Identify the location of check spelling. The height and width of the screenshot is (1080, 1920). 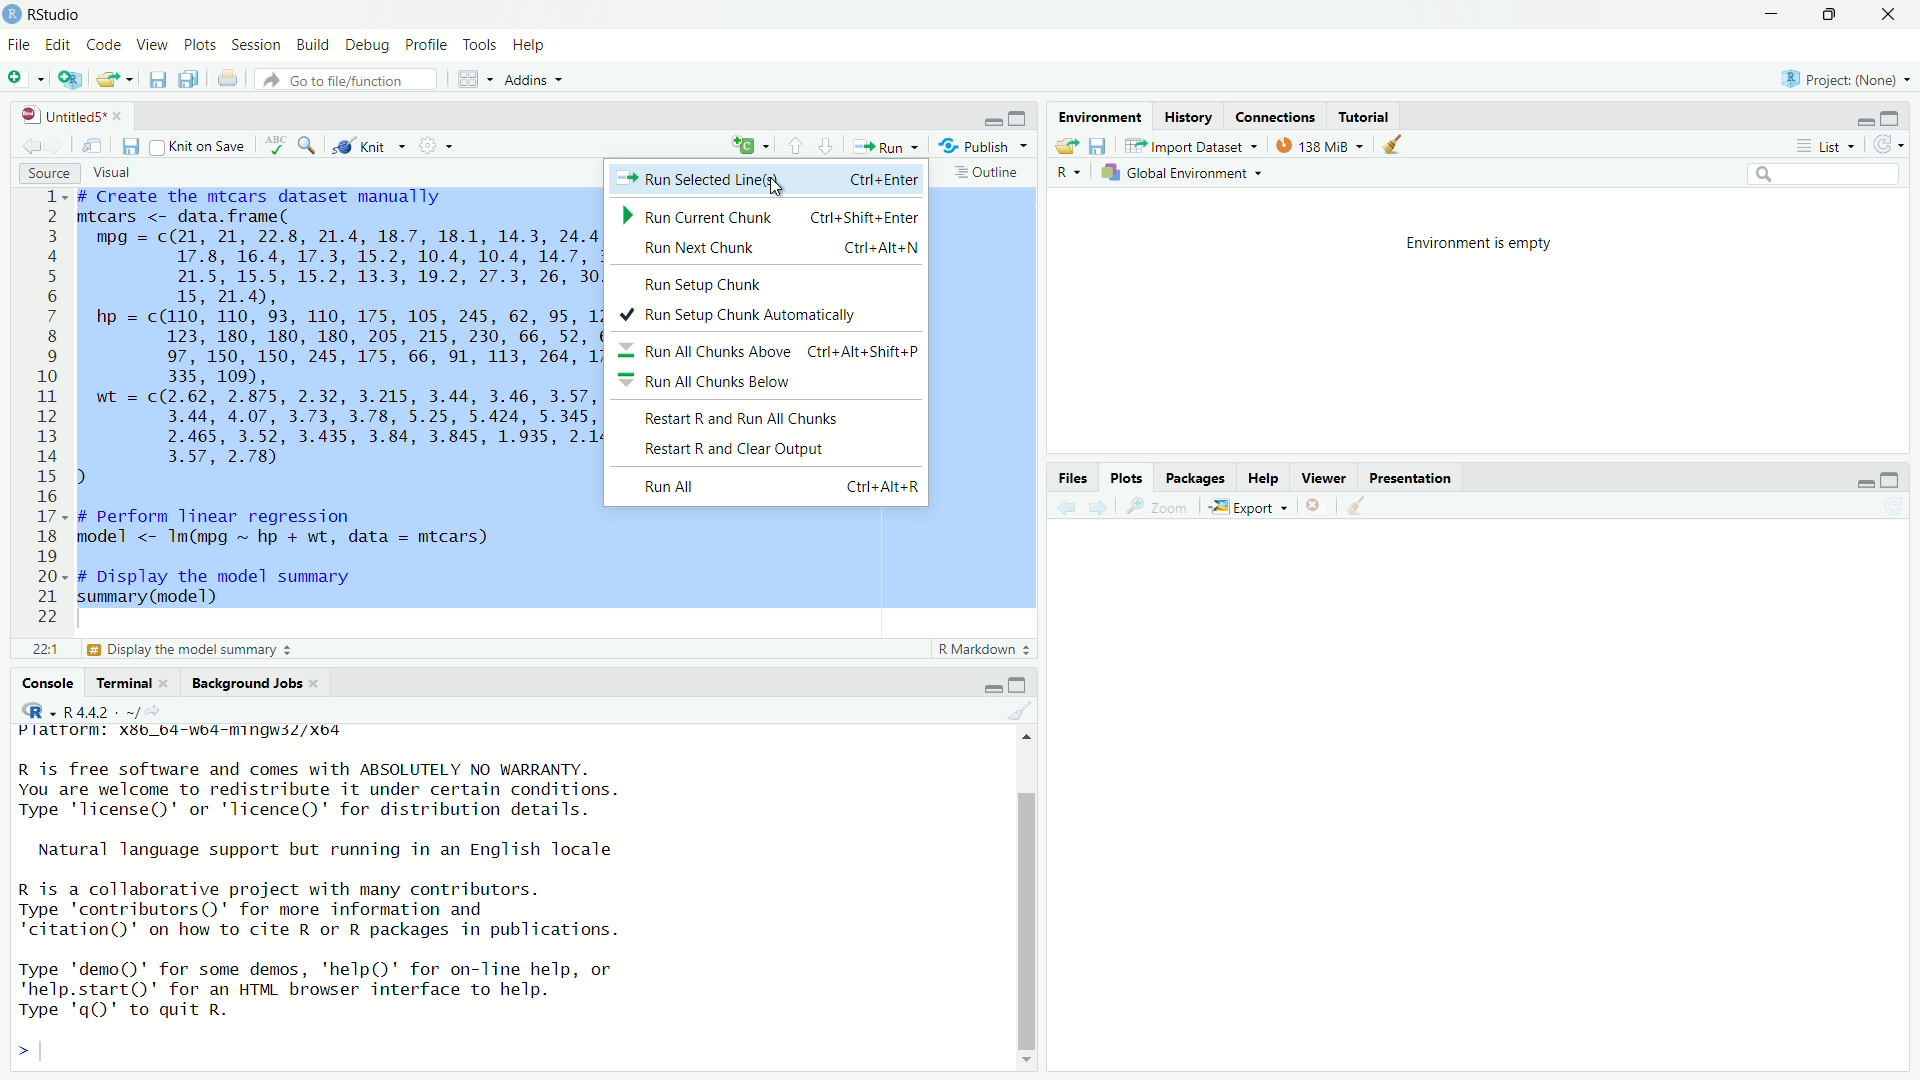
(274, 146).